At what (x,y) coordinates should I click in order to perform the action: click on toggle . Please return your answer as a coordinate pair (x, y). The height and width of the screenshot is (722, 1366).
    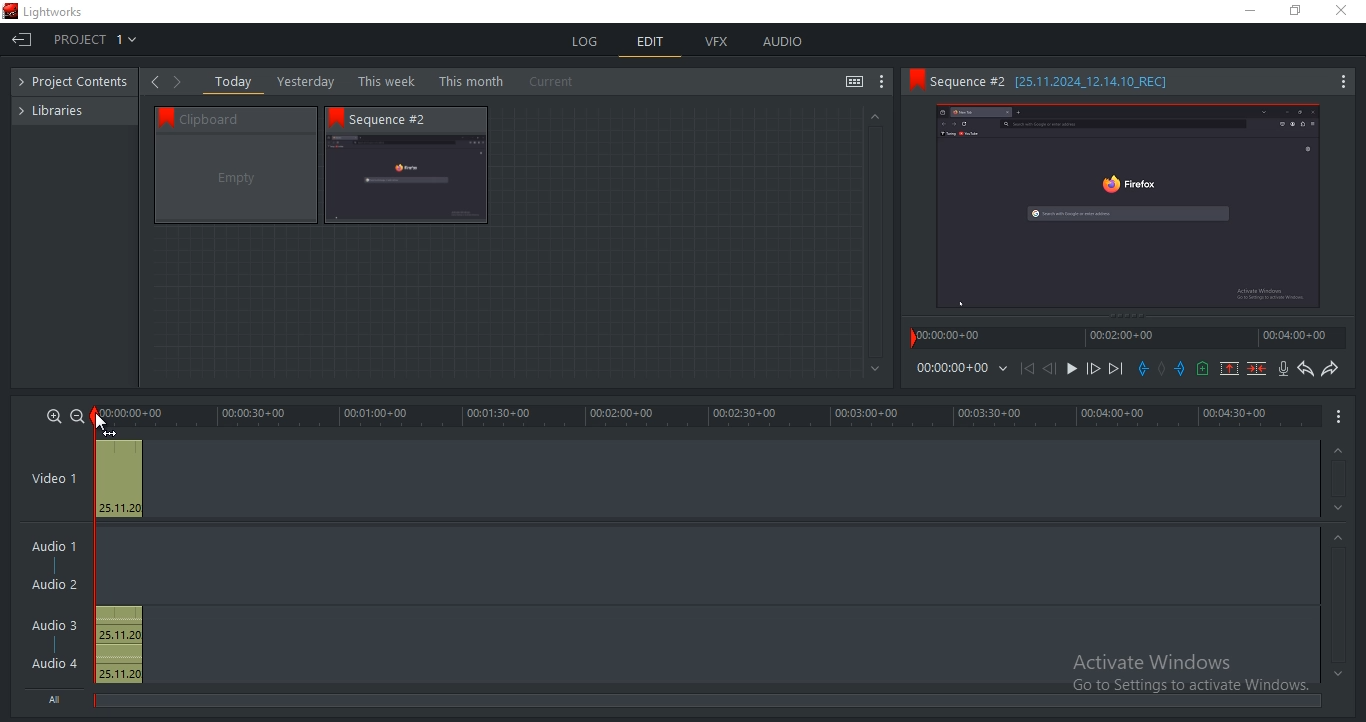
    Looking at the image, I should click on (854, 83).